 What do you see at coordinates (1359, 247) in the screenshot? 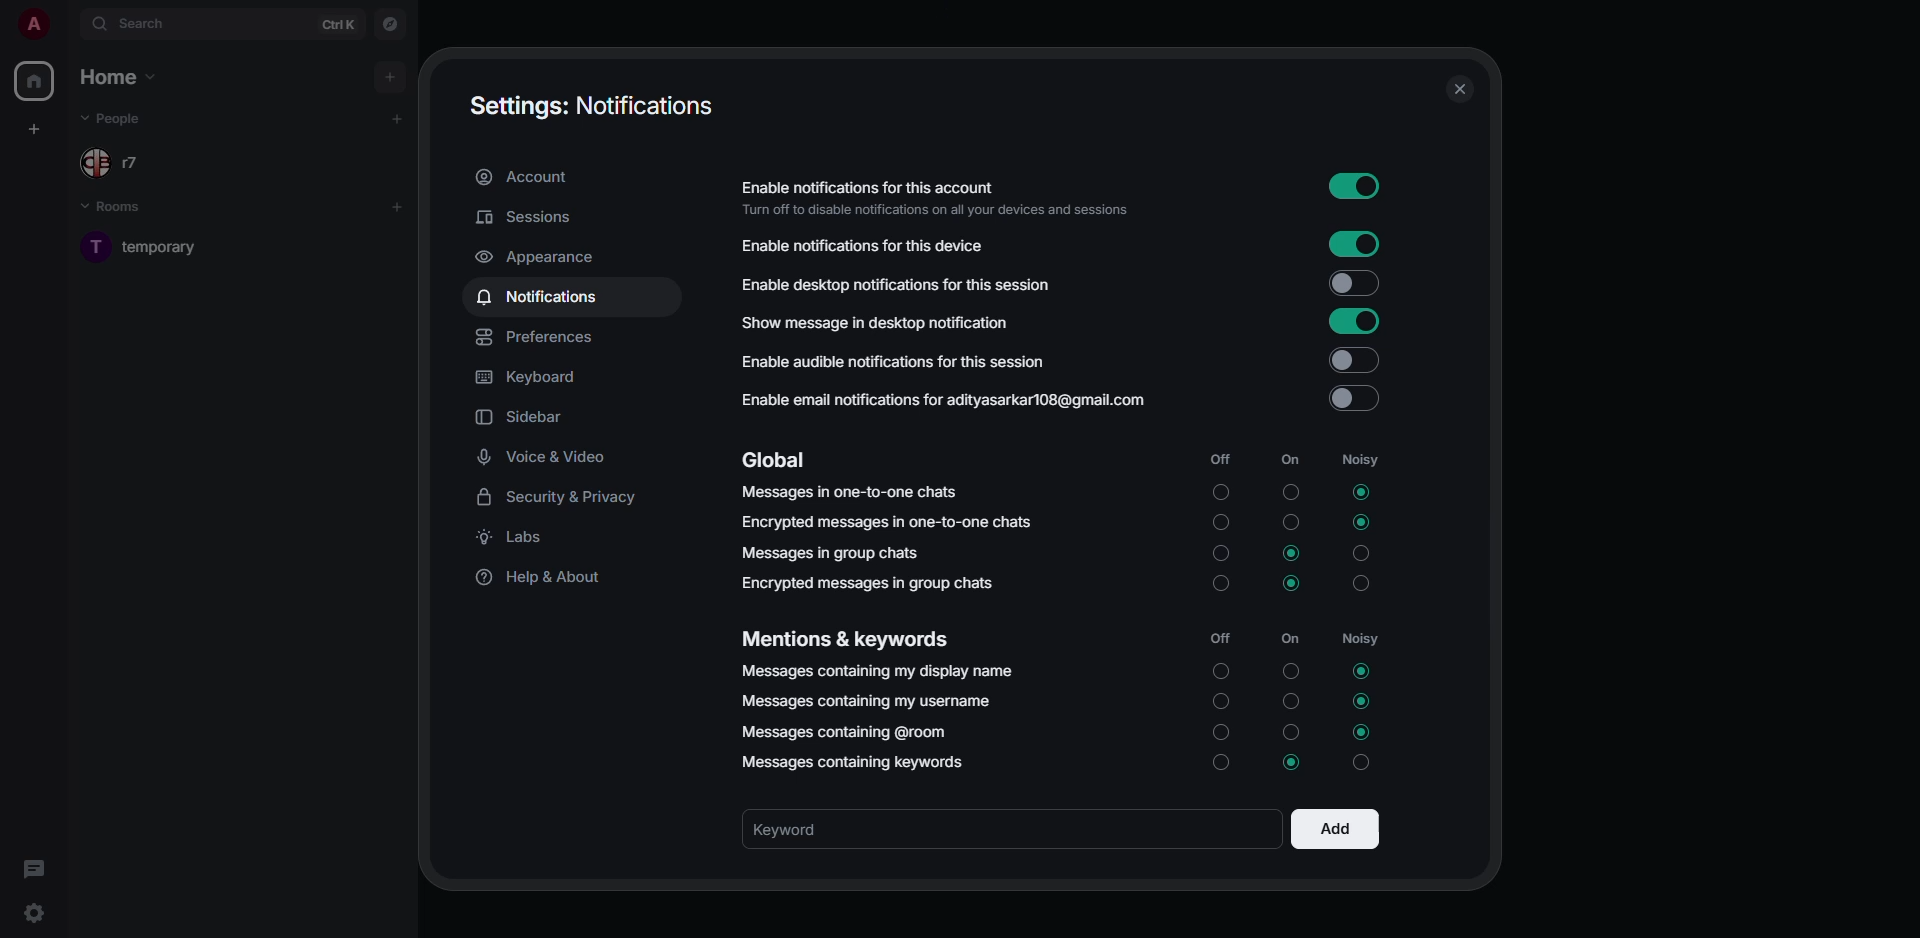
I see `click to enable/disable` at bounding box center [1359, 247].